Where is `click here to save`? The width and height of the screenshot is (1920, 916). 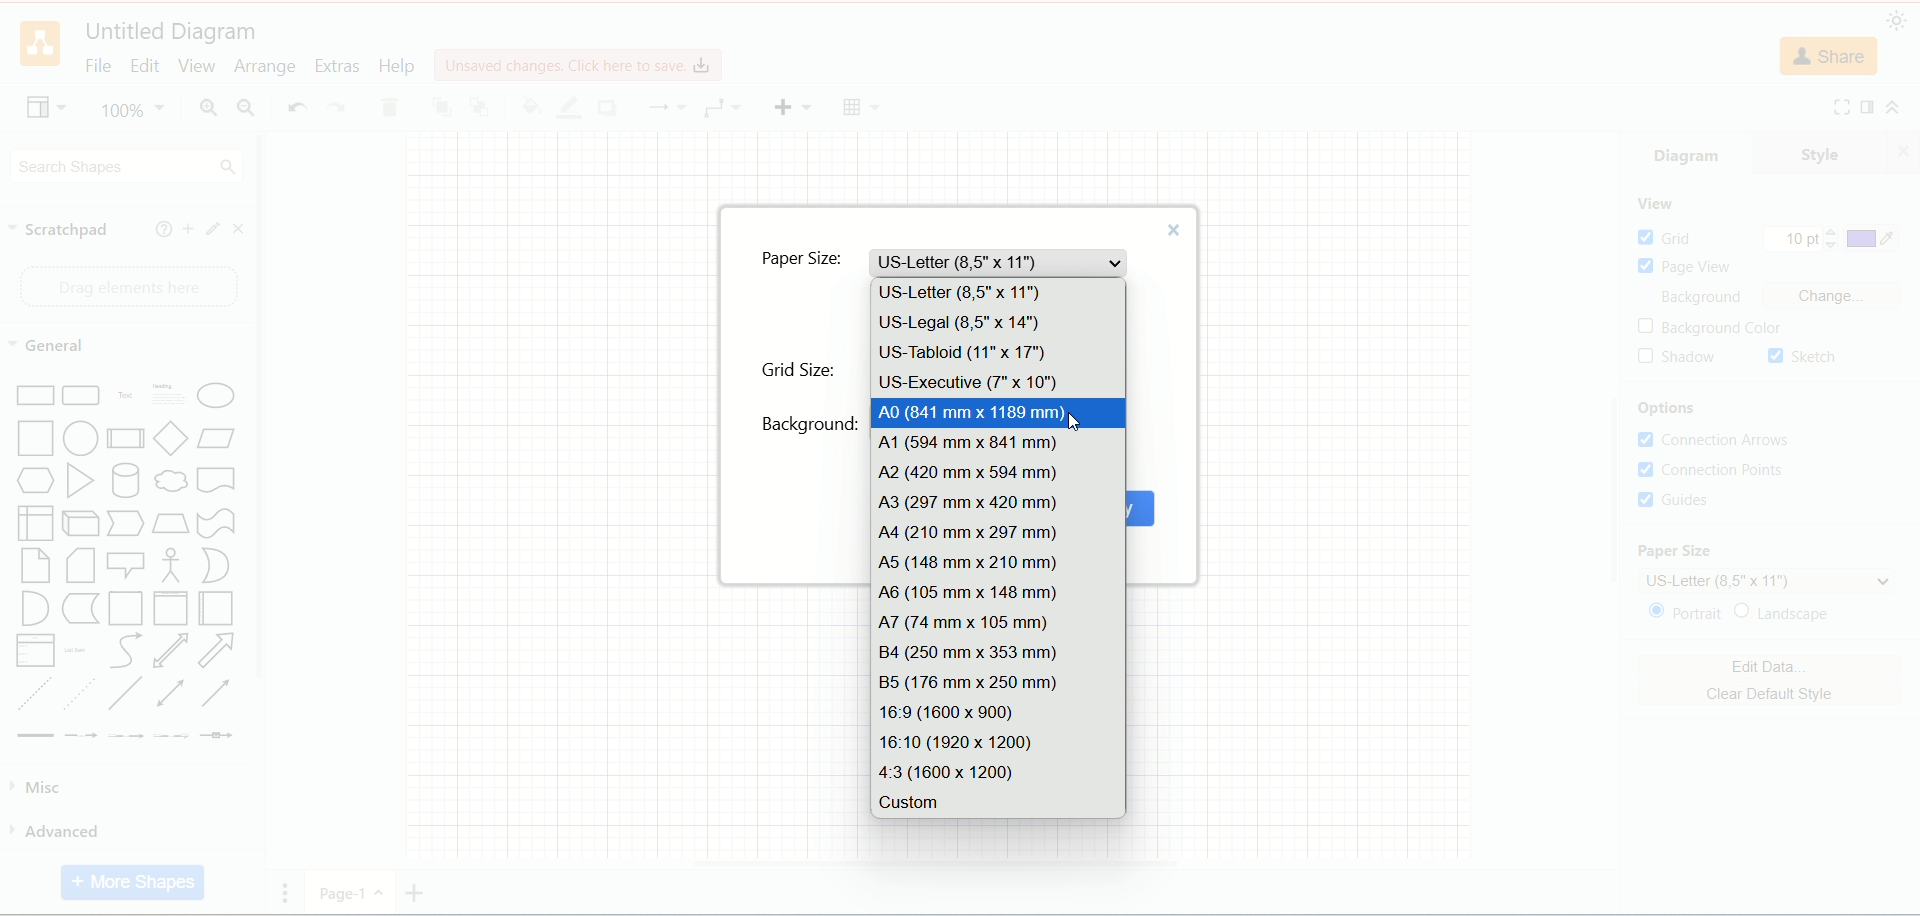
click here to save is located at coordinates (581, 63).